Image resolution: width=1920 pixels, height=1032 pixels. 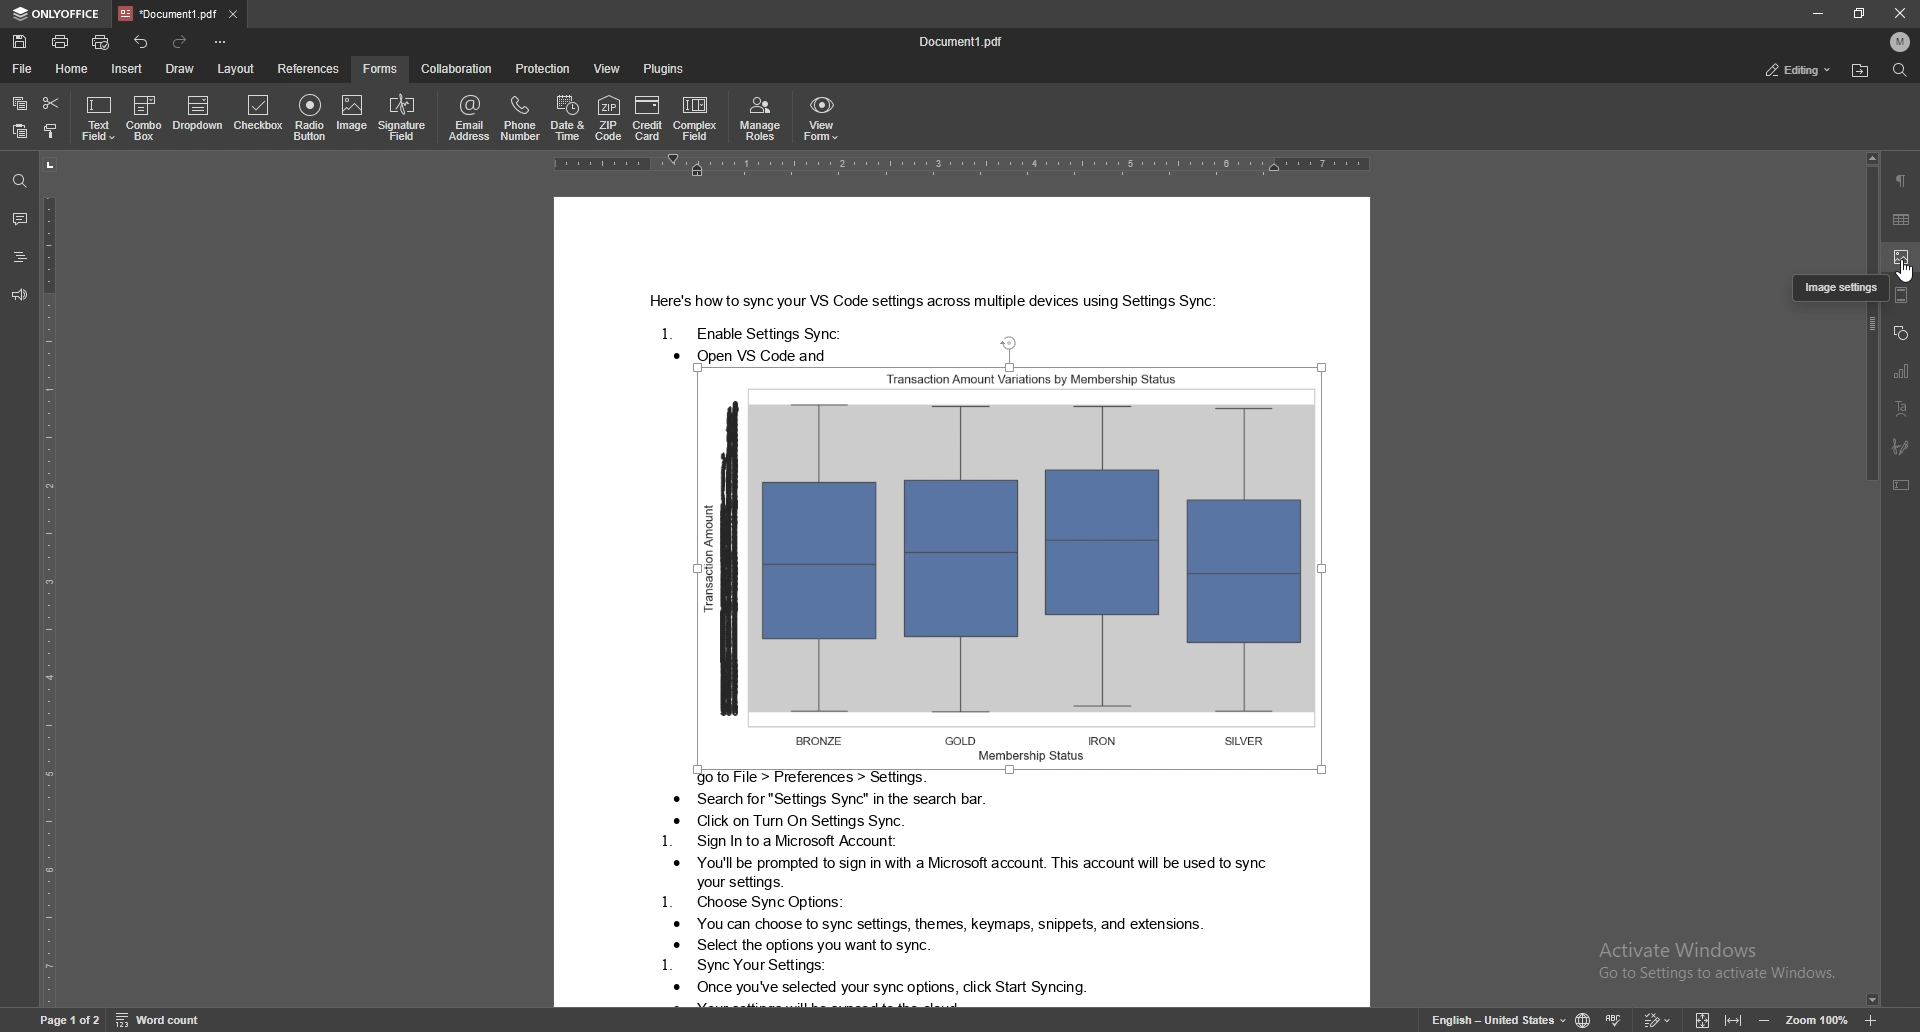 I want to click on fit to screen, so click(x=1702, y=1020).